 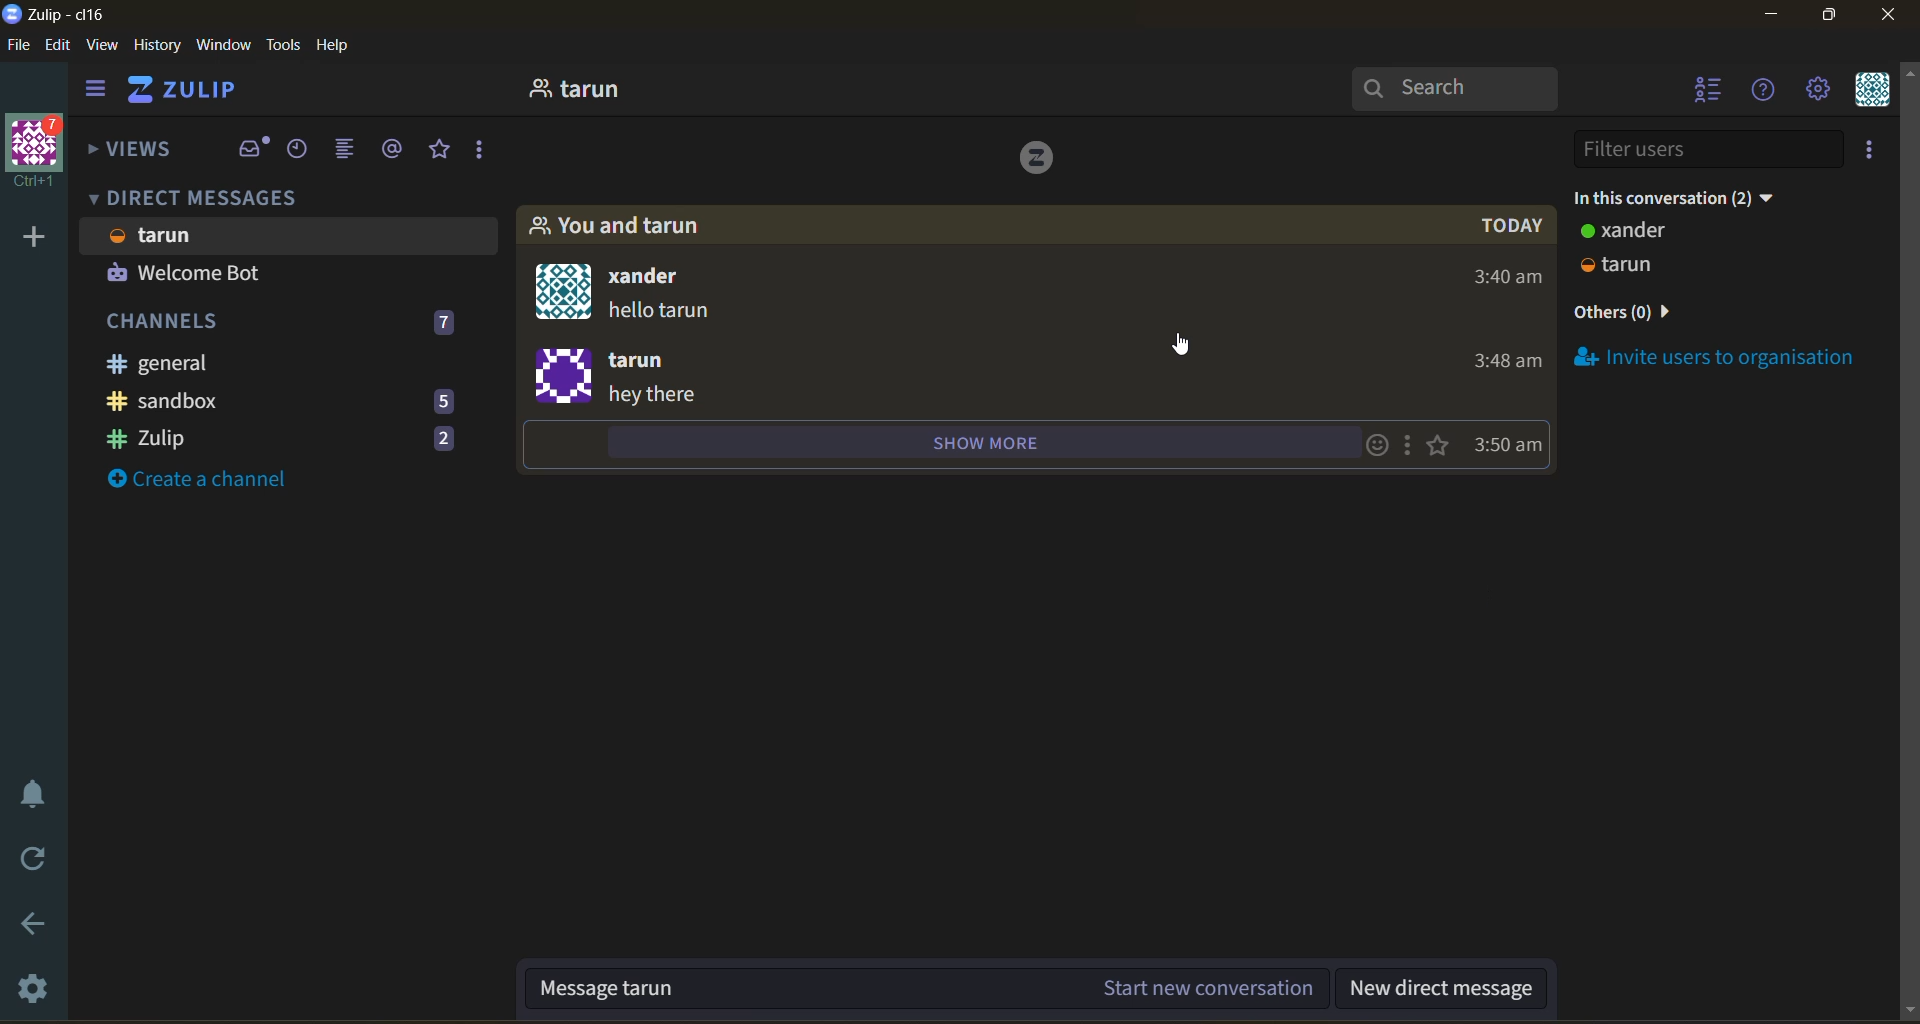 I want to click on main menu, so click(x=1817, y=92).